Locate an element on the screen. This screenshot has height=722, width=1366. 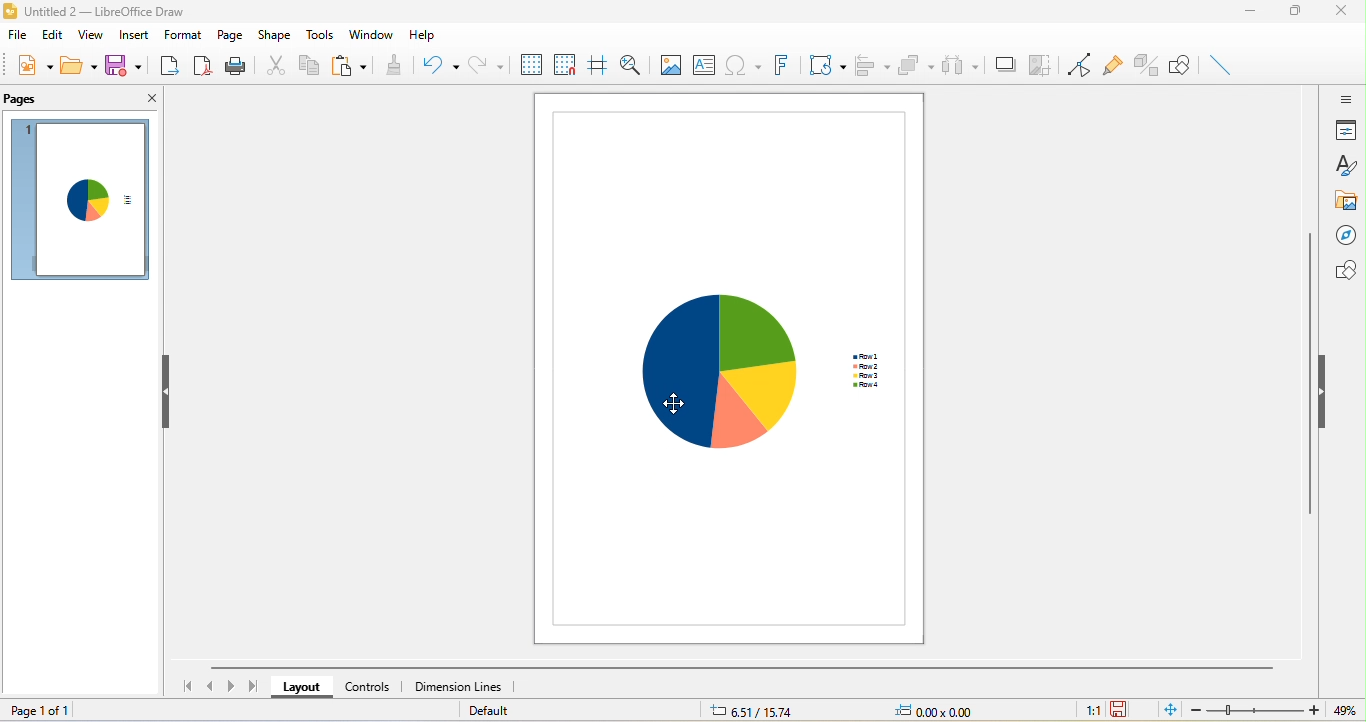
copy is located at coordinates (308, 66).